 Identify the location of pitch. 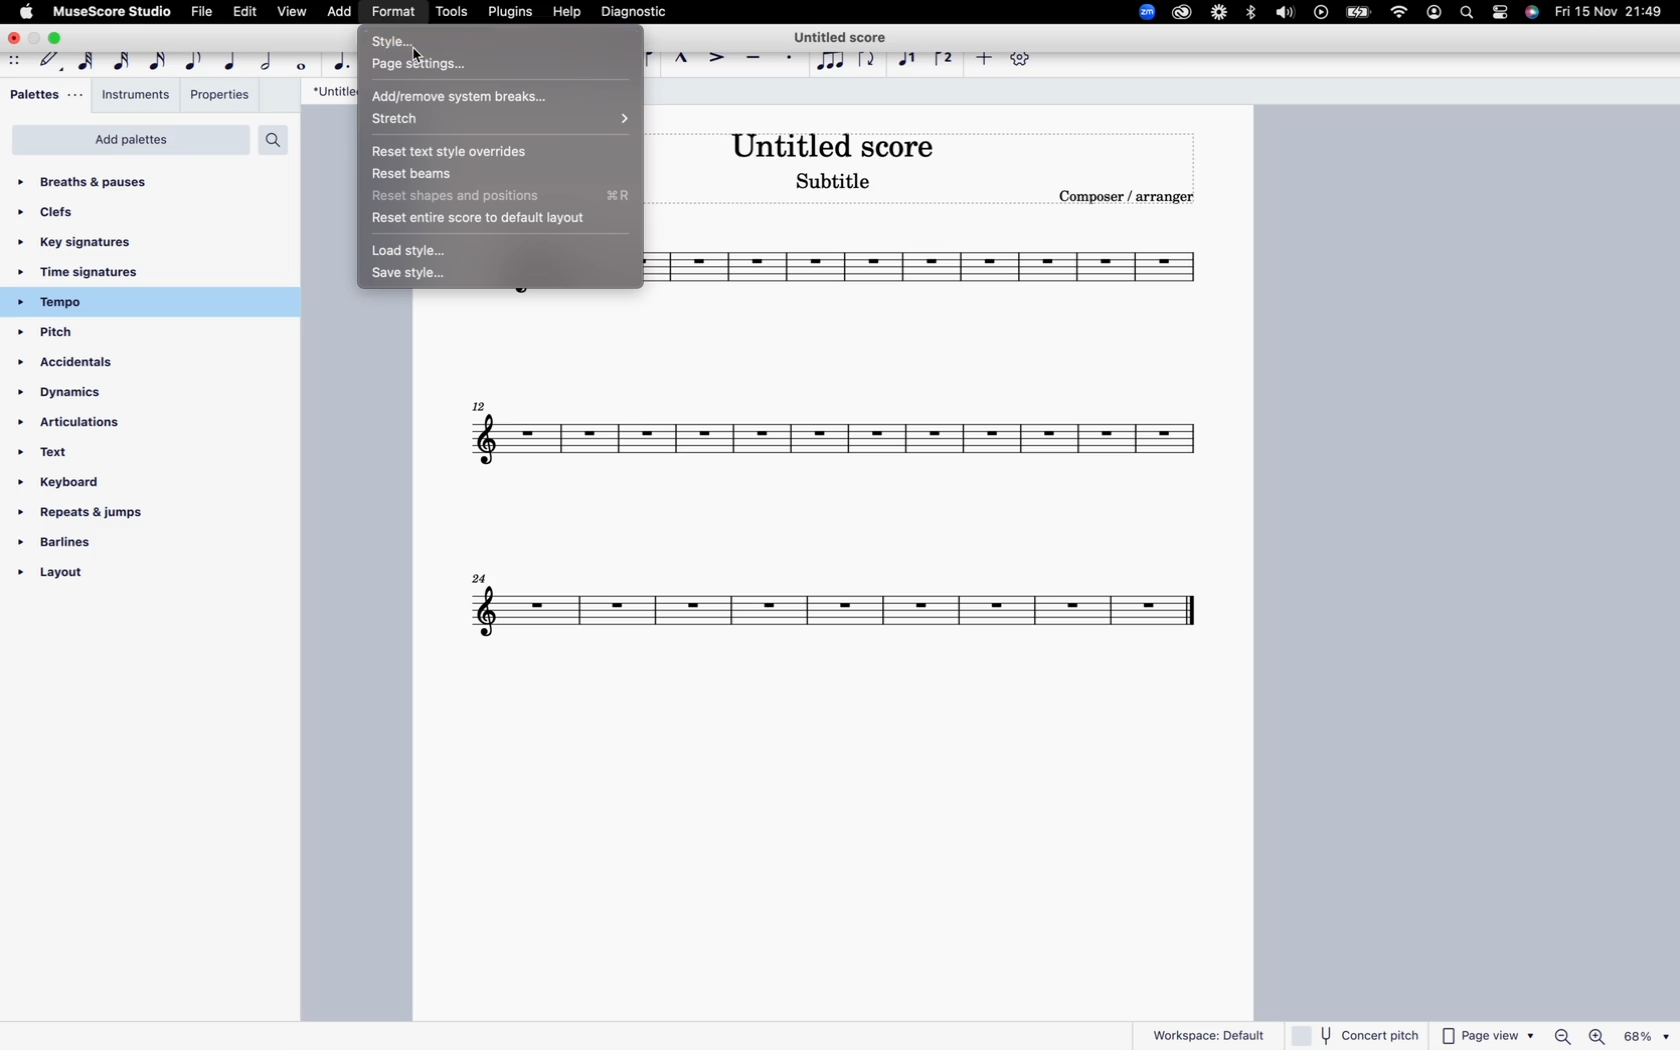
(84, 334).